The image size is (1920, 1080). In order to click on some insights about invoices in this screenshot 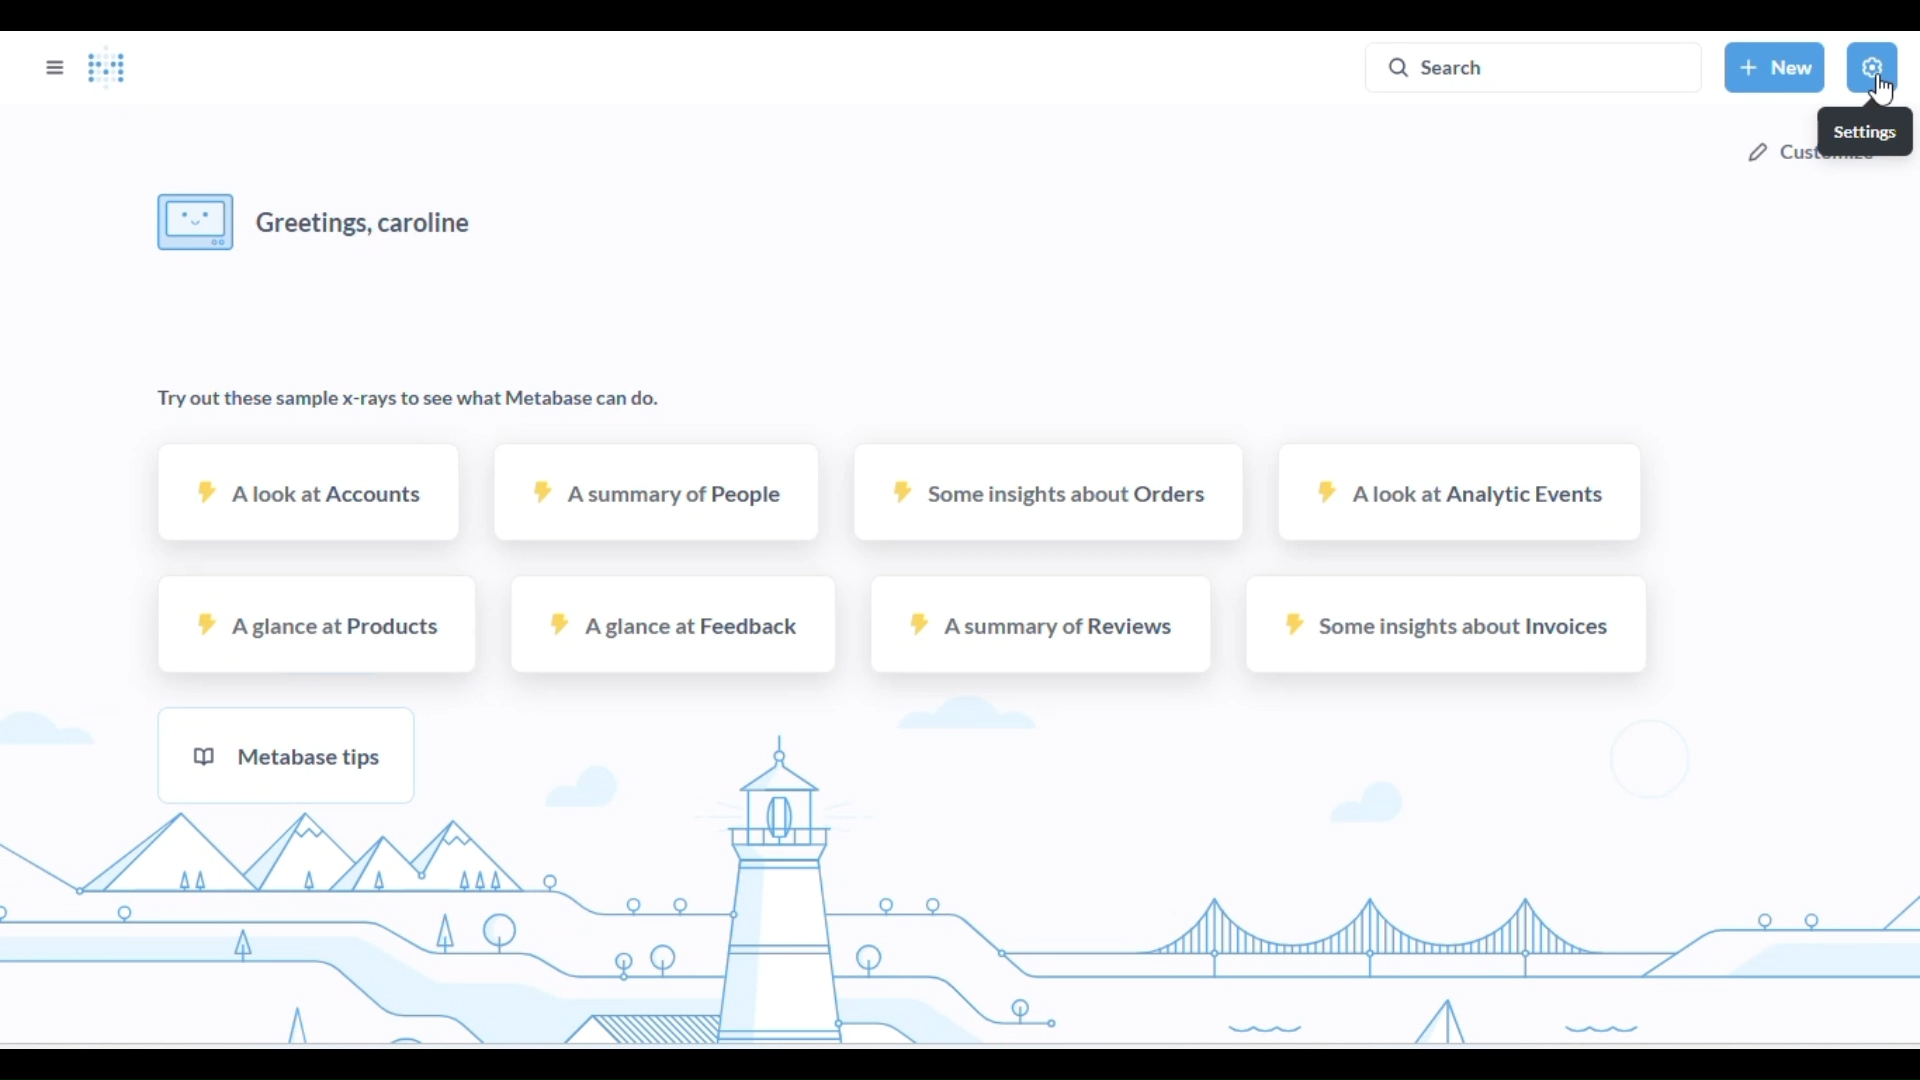, I will do `click(1447, 624)`.